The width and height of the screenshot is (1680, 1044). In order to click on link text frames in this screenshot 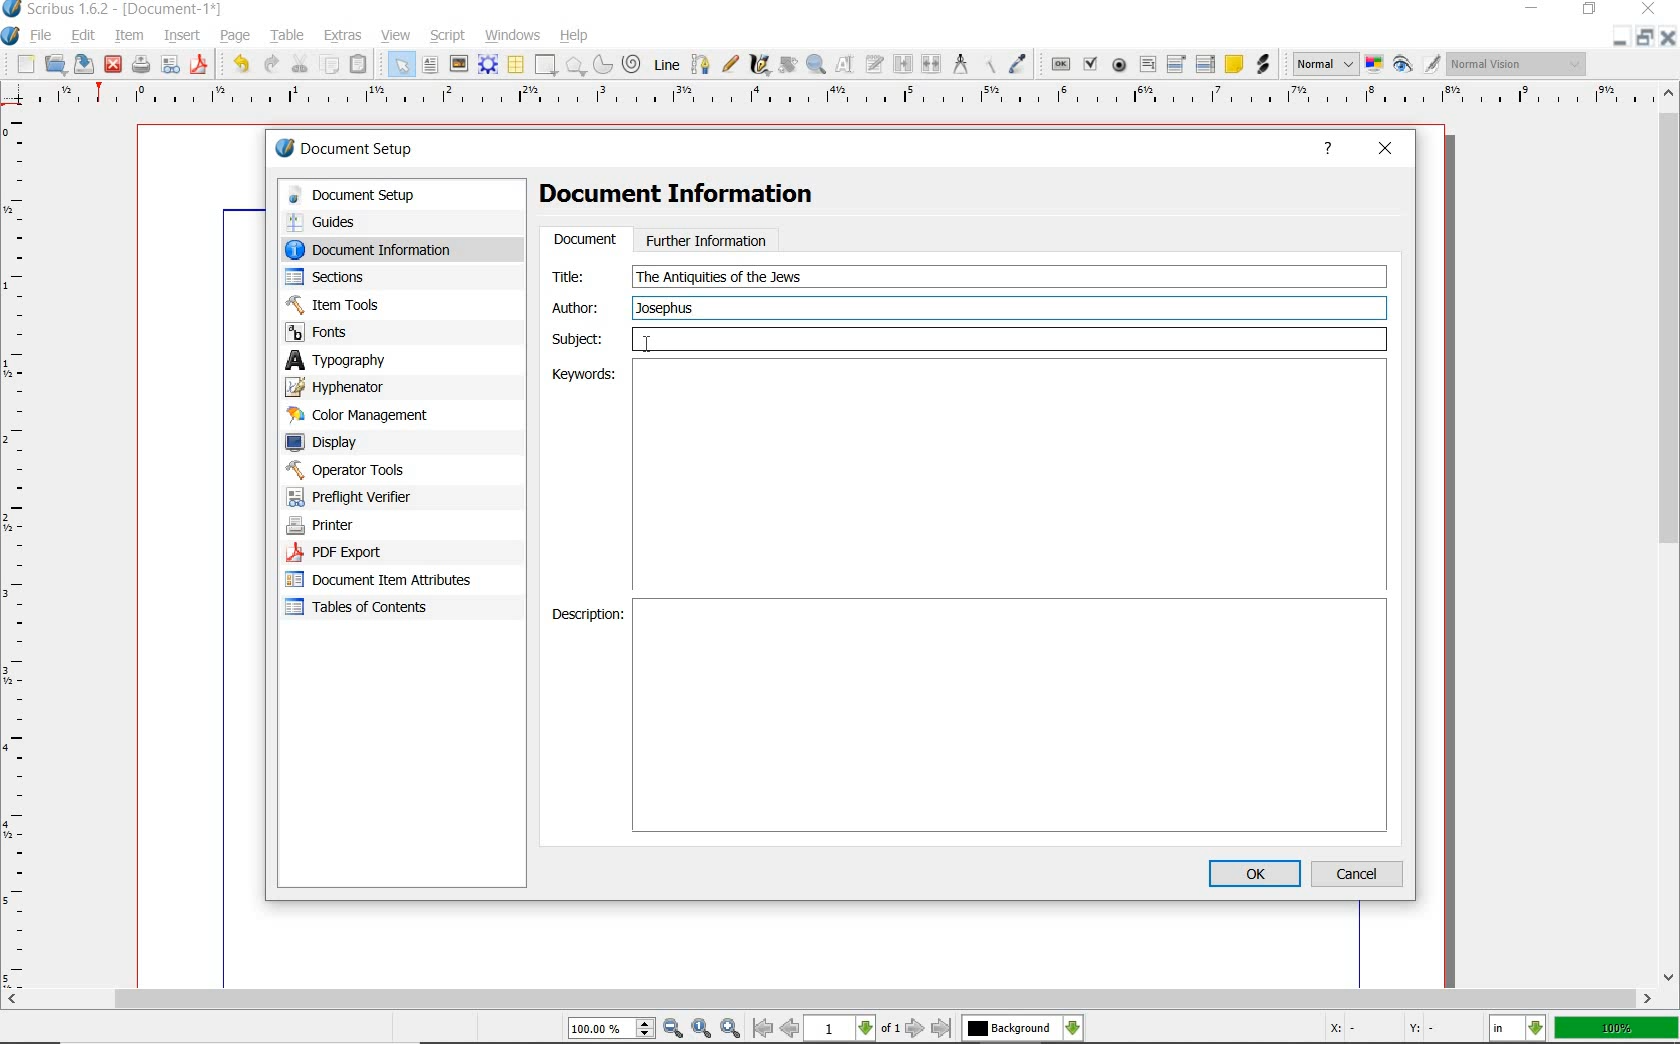, I will do `click(903, 65)`.